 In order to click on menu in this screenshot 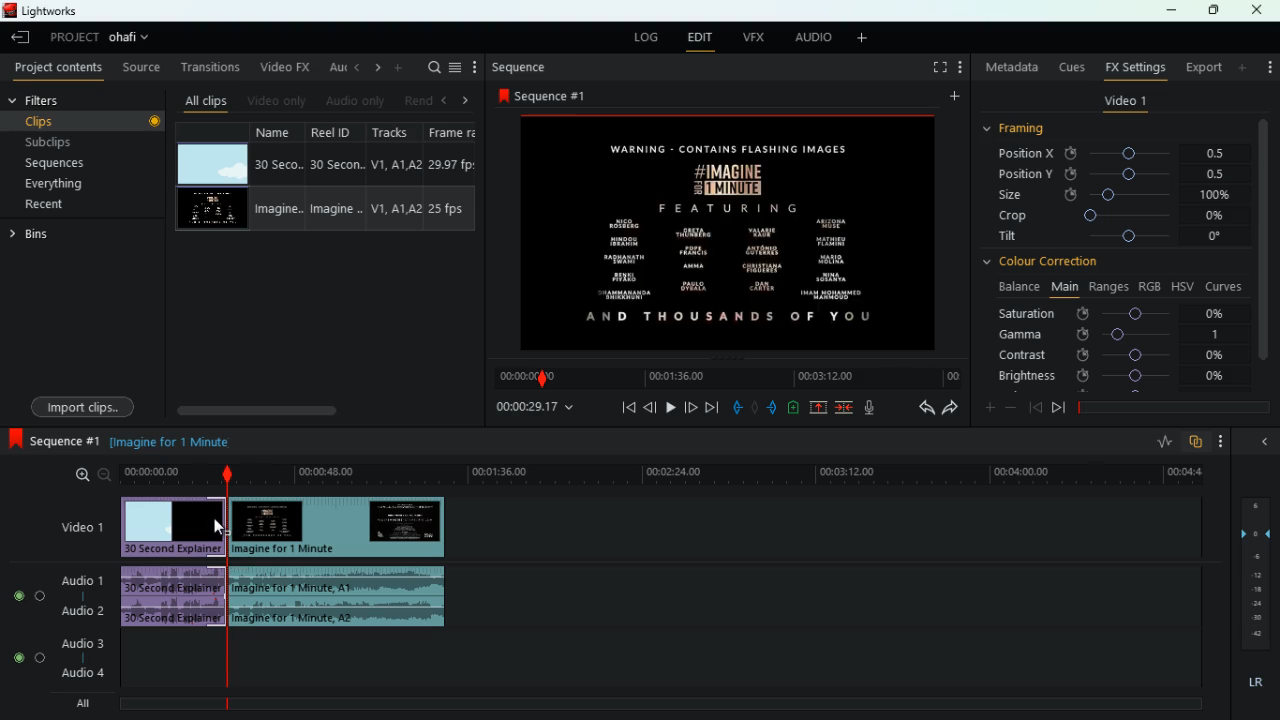, I will do `click(455, 67)`.